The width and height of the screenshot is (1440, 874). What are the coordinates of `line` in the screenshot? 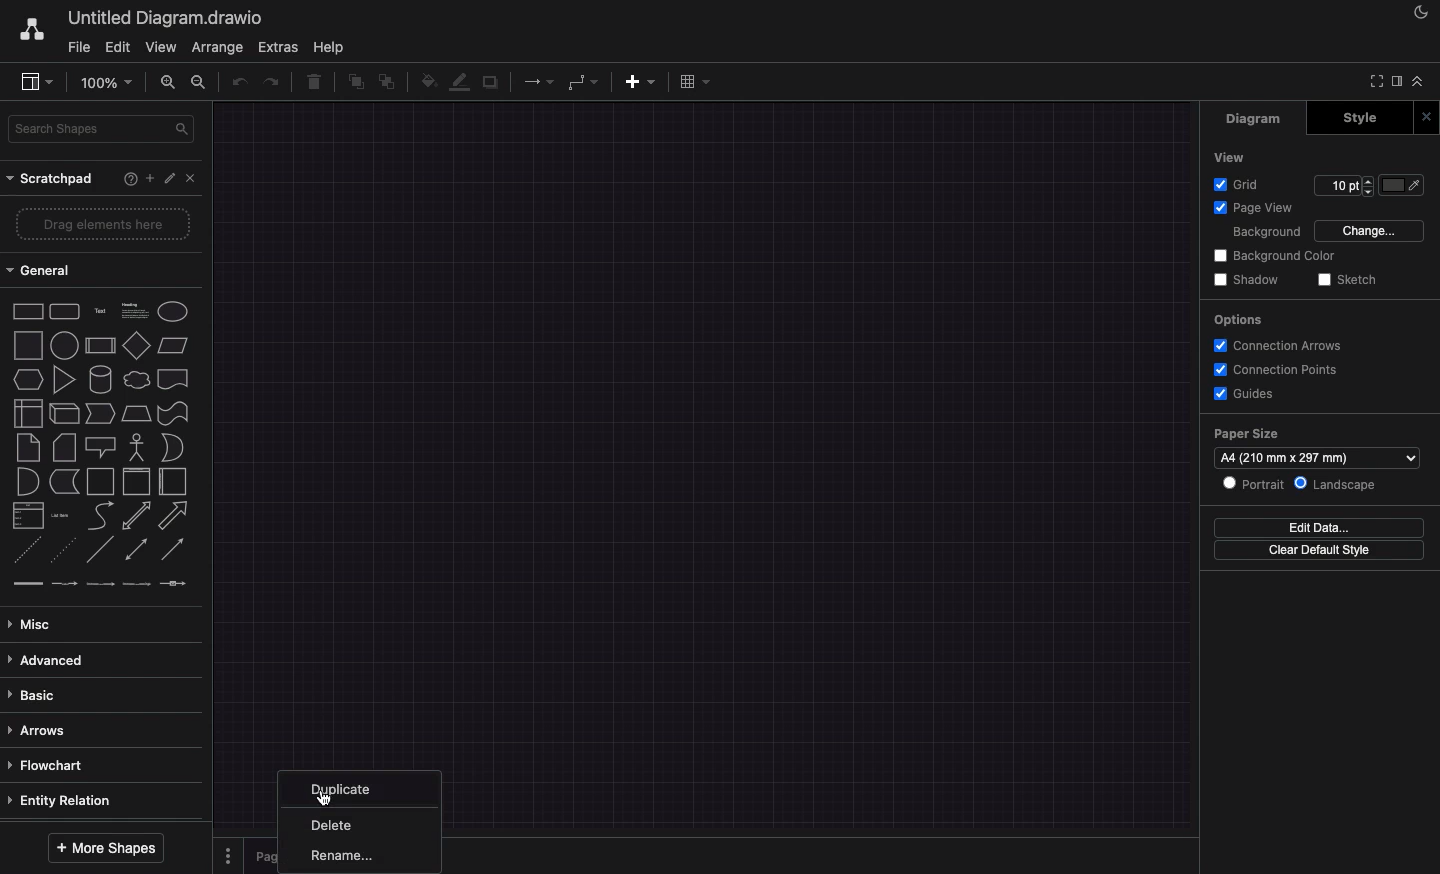 It's located at (103, 550).